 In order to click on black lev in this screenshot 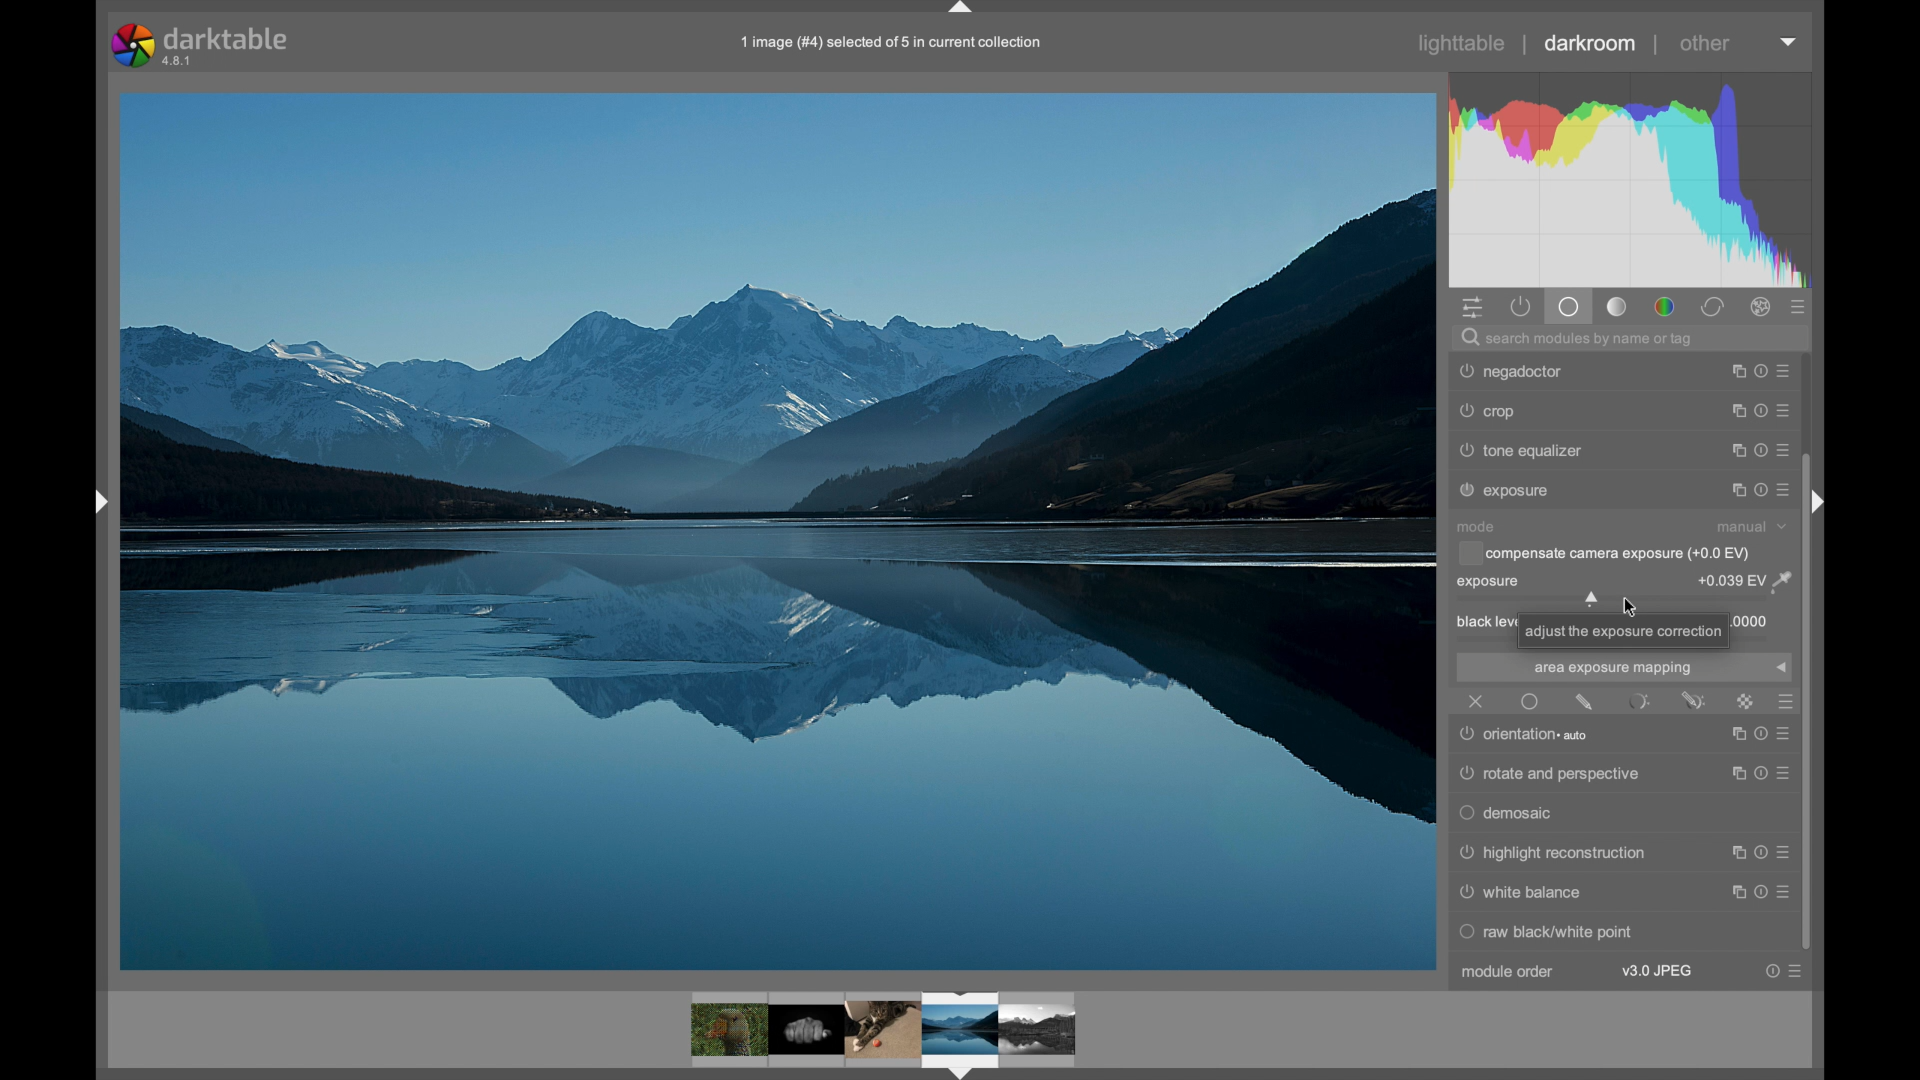, I will do `click(1482, 623)`.